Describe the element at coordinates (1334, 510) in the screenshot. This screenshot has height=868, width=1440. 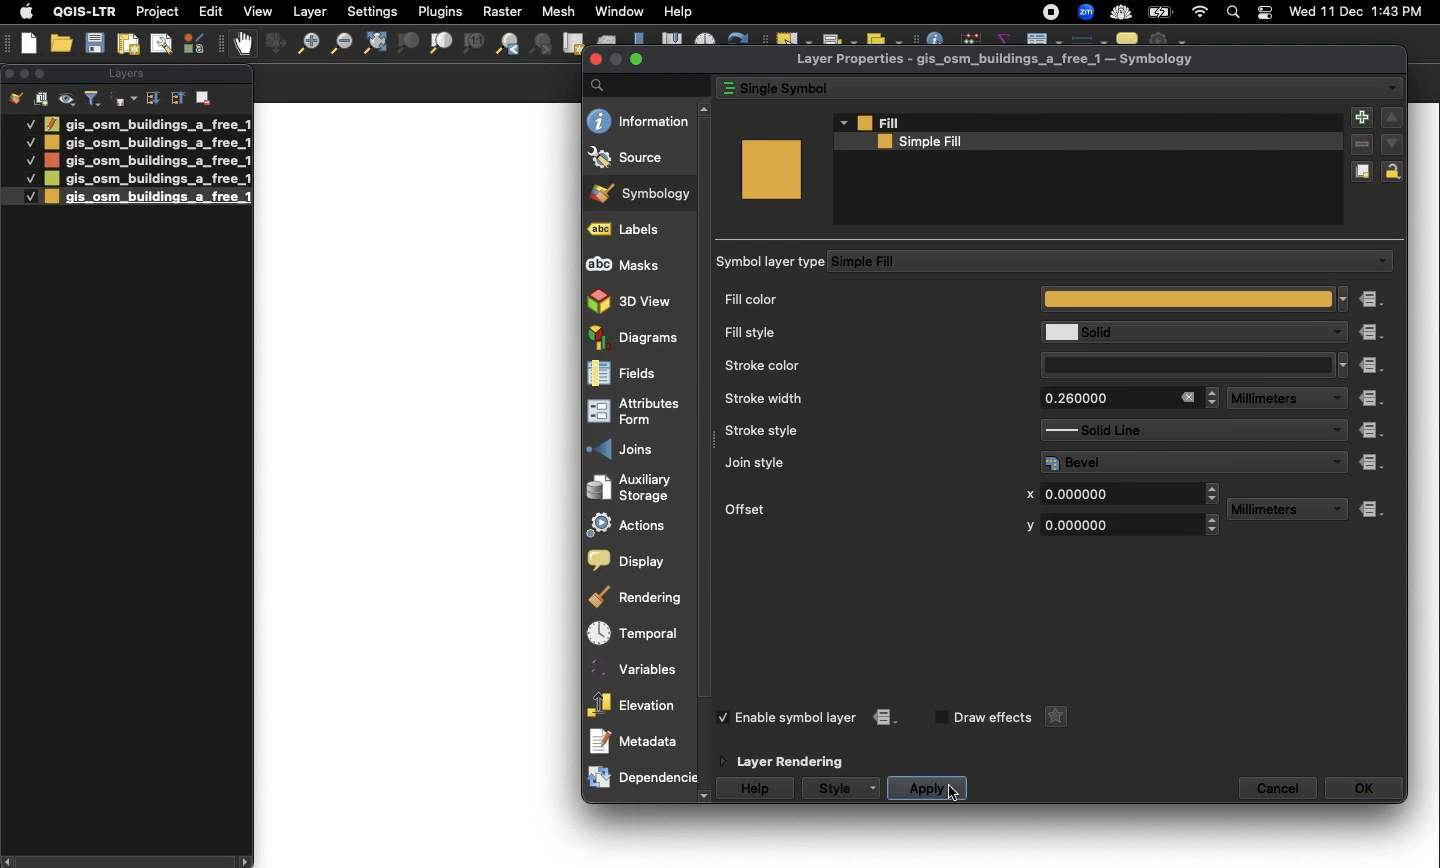
I see `Drop down` at that location.